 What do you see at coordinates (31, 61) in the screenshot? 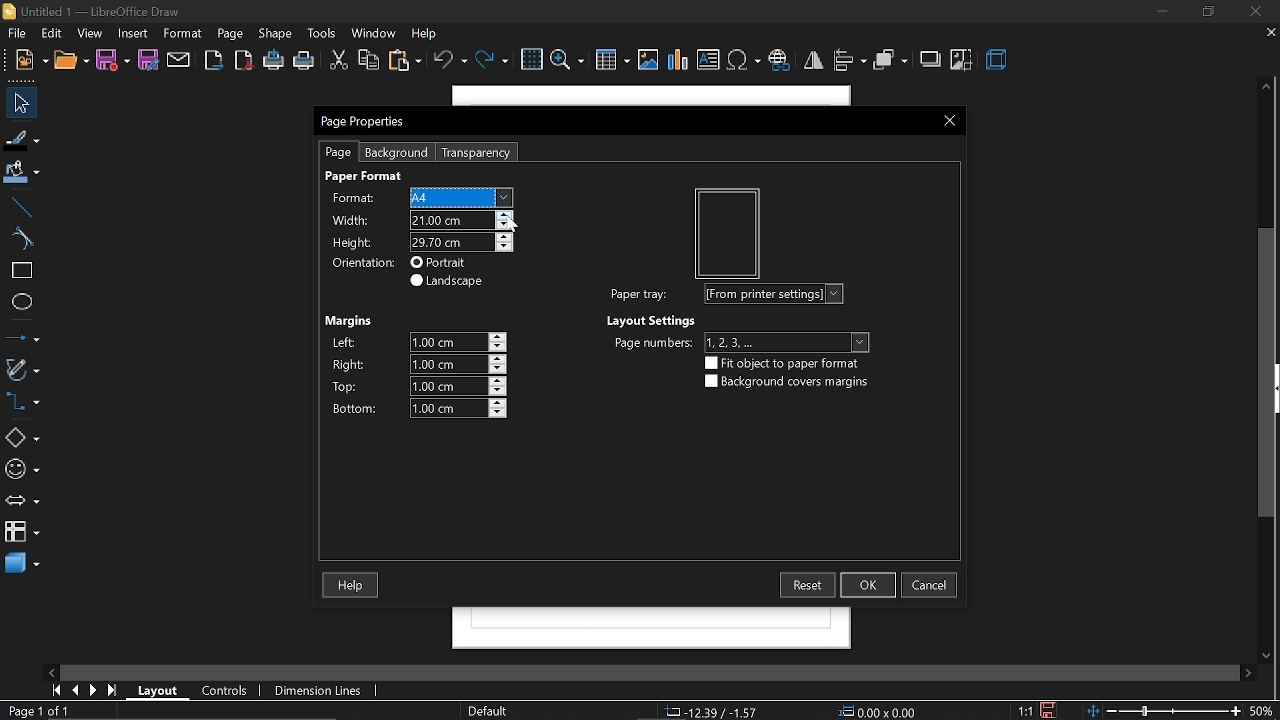
I see `file` at bounding box center [31, 61].